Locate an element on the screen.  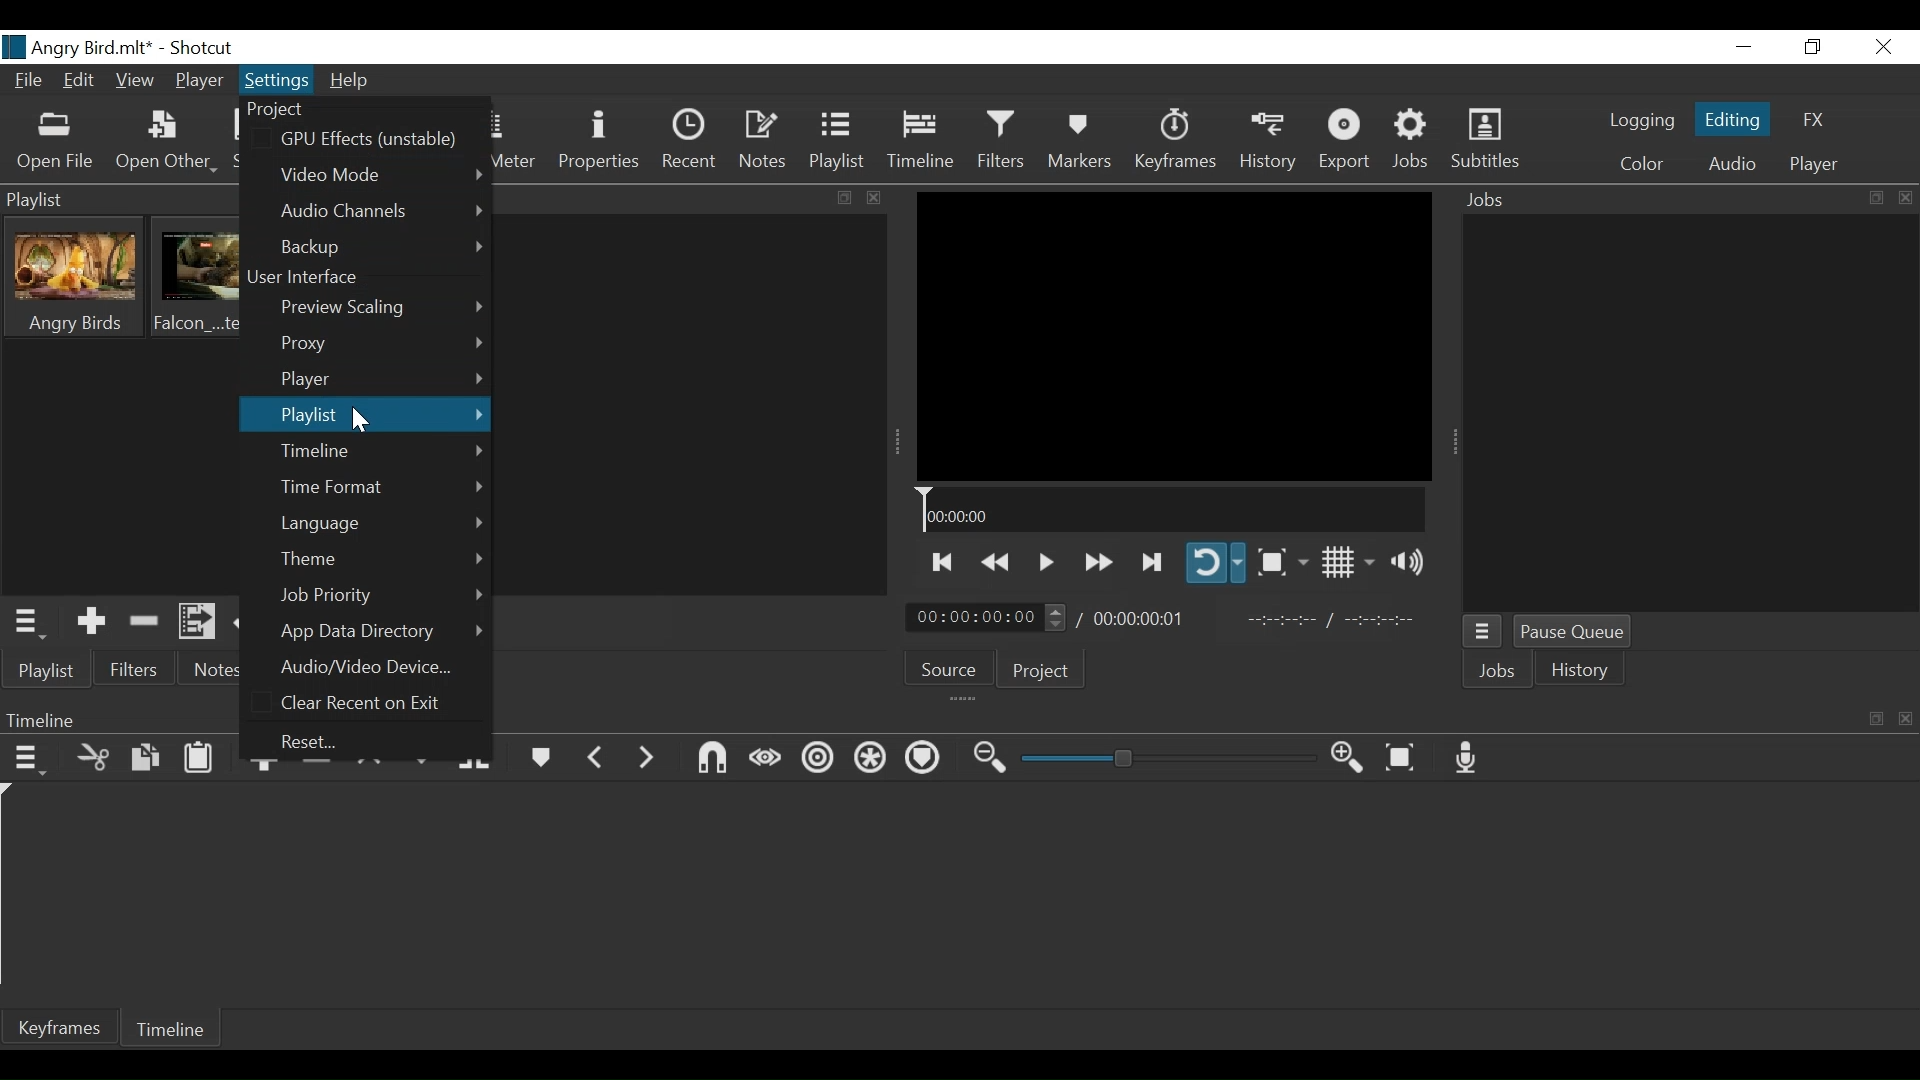
close is located at coordinates (1908, 724).